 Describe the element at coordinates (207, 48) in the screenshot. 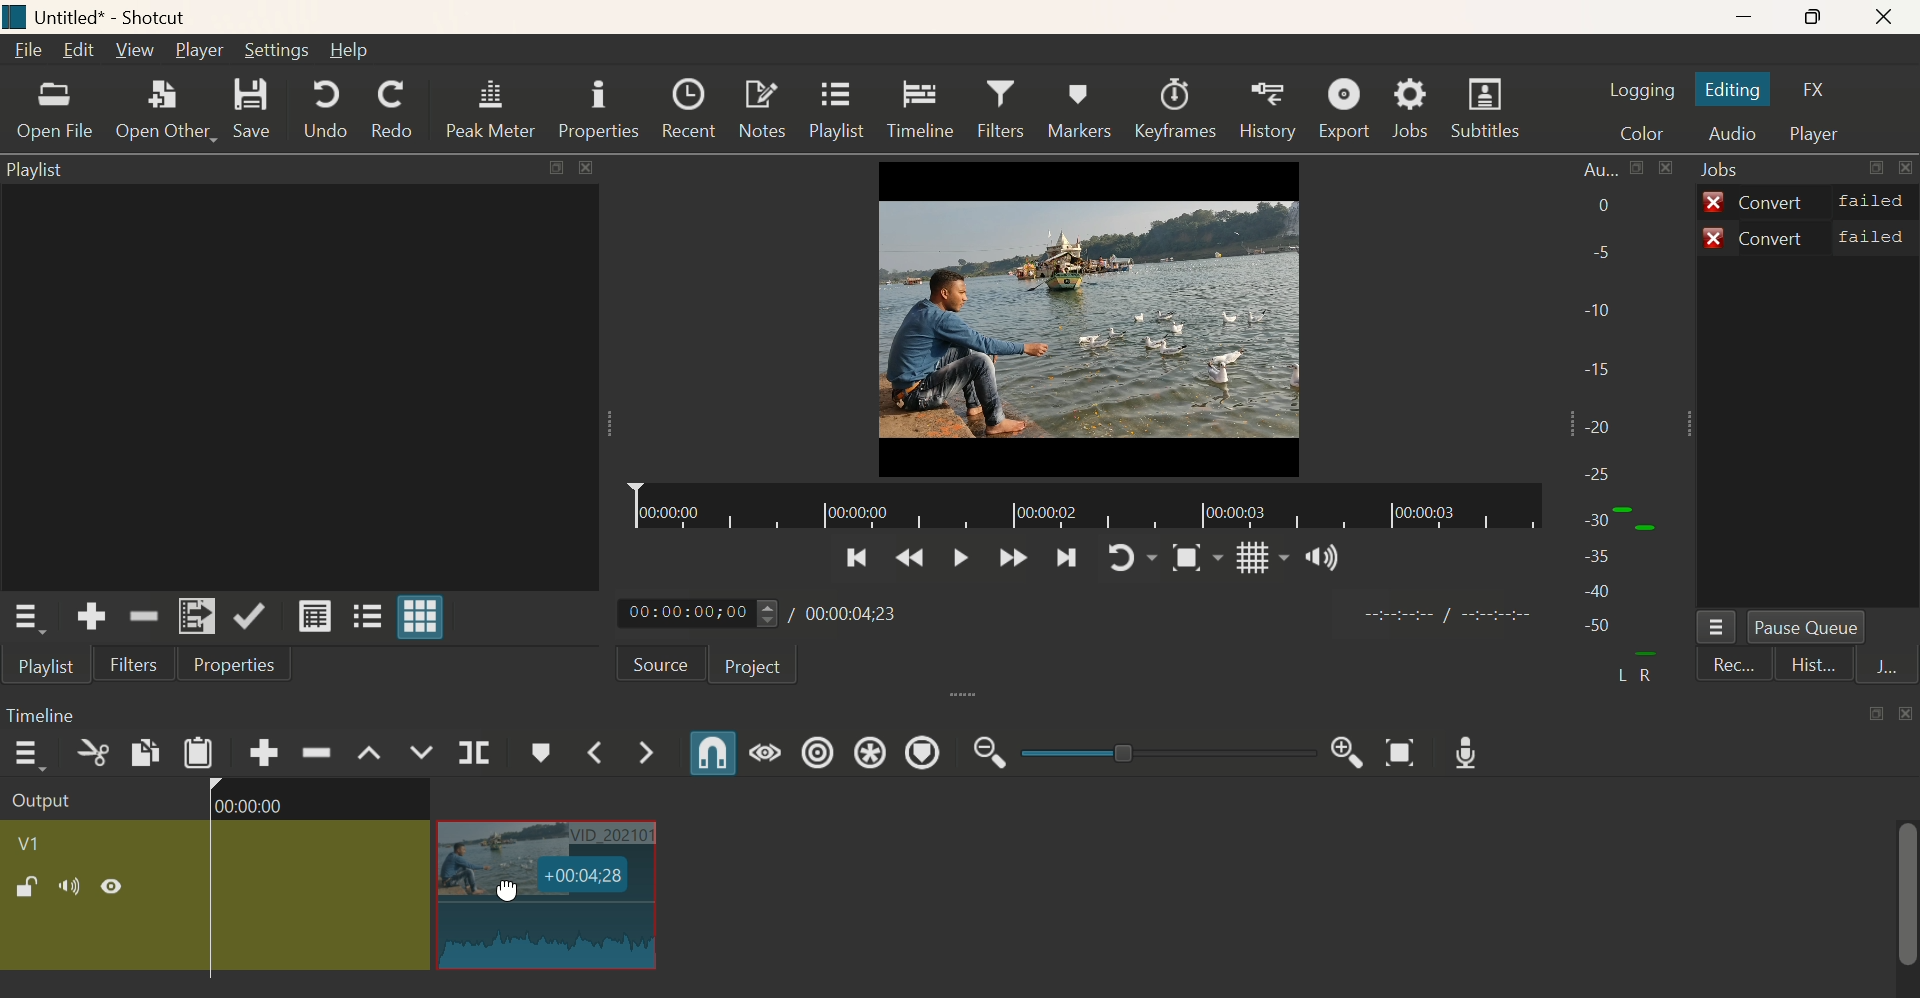

I see `` at that location.